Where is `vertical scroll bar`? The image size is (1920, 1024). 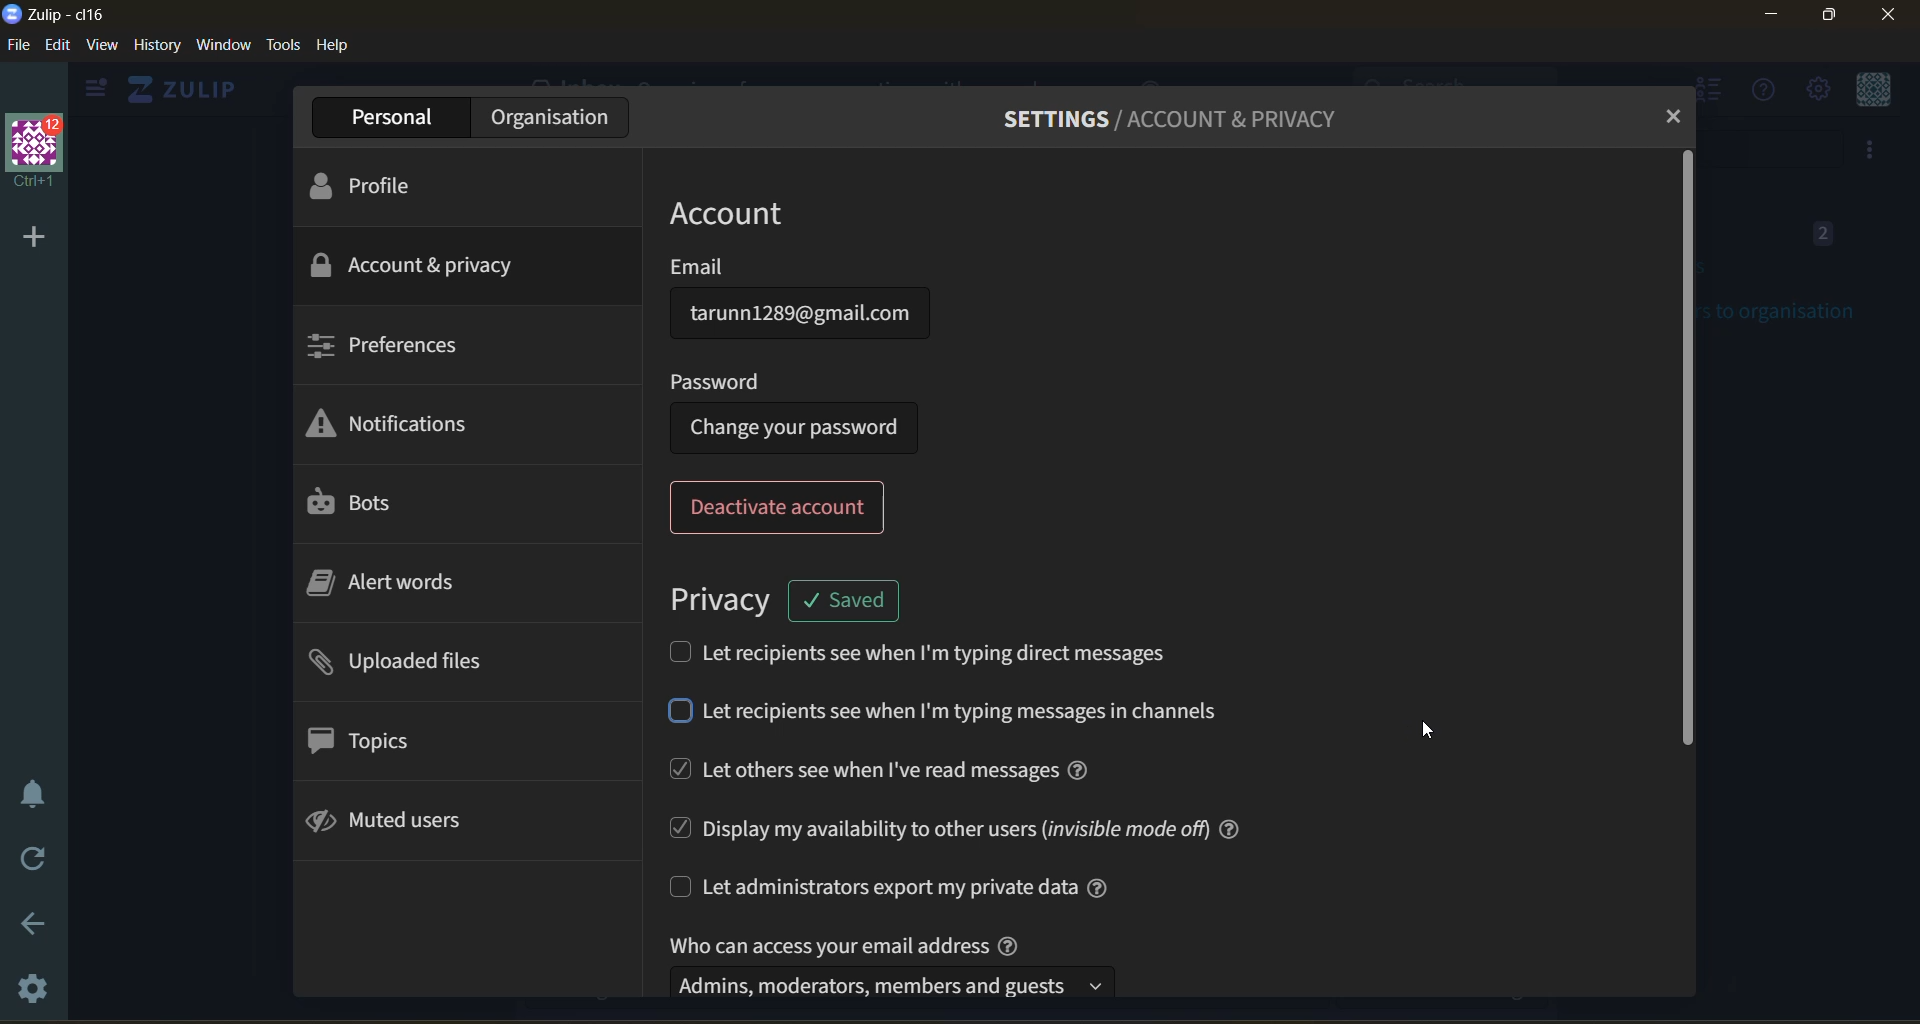
vertical scroll bar is located at coordinates (1683, 451).